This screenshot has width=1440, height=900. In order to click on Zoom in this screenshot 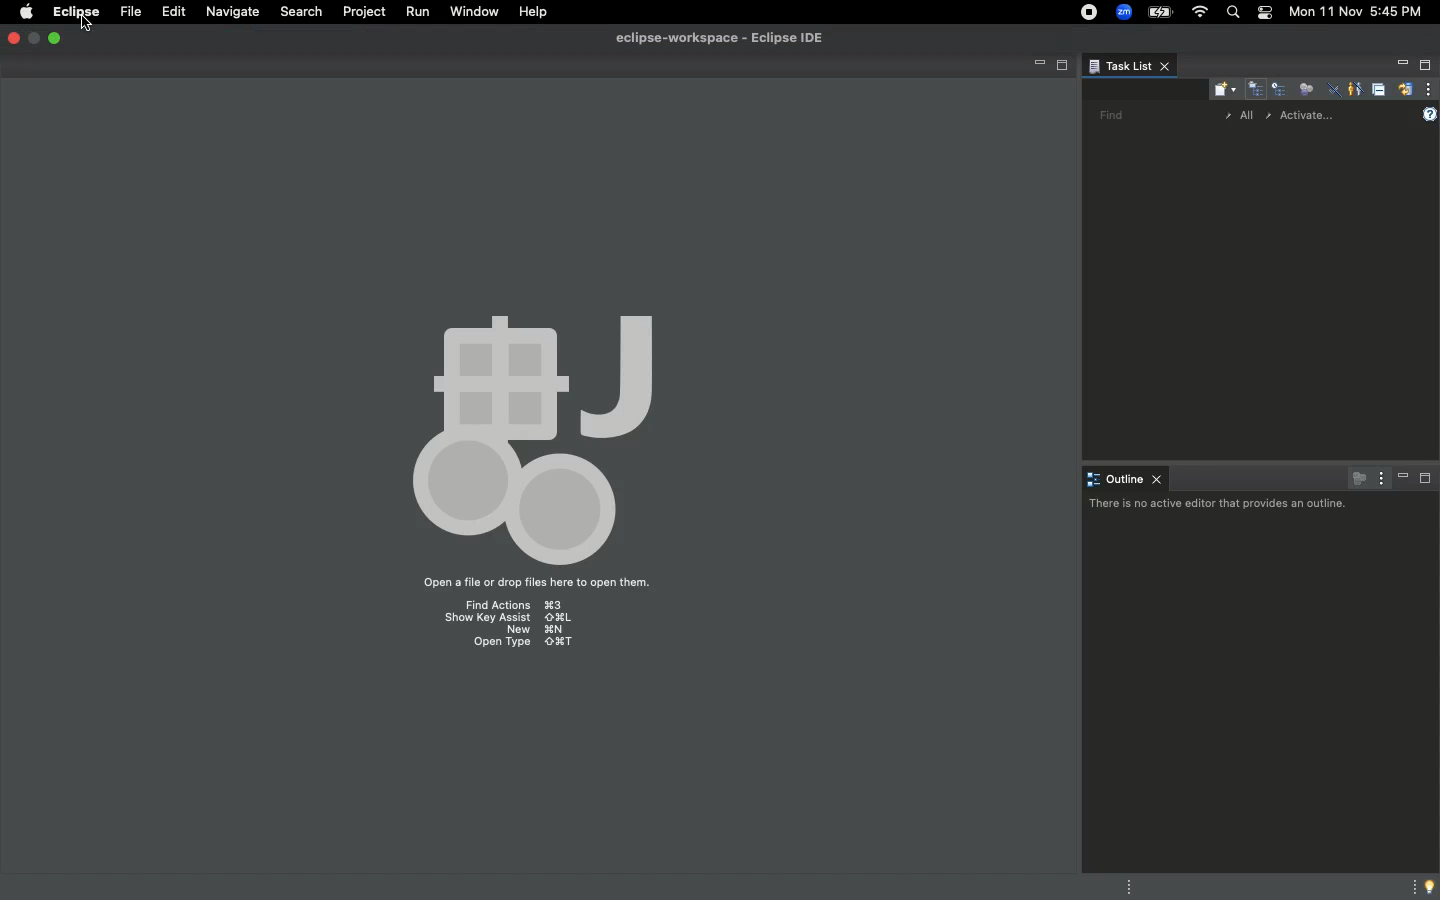, I will do `click(1123, 14)`.